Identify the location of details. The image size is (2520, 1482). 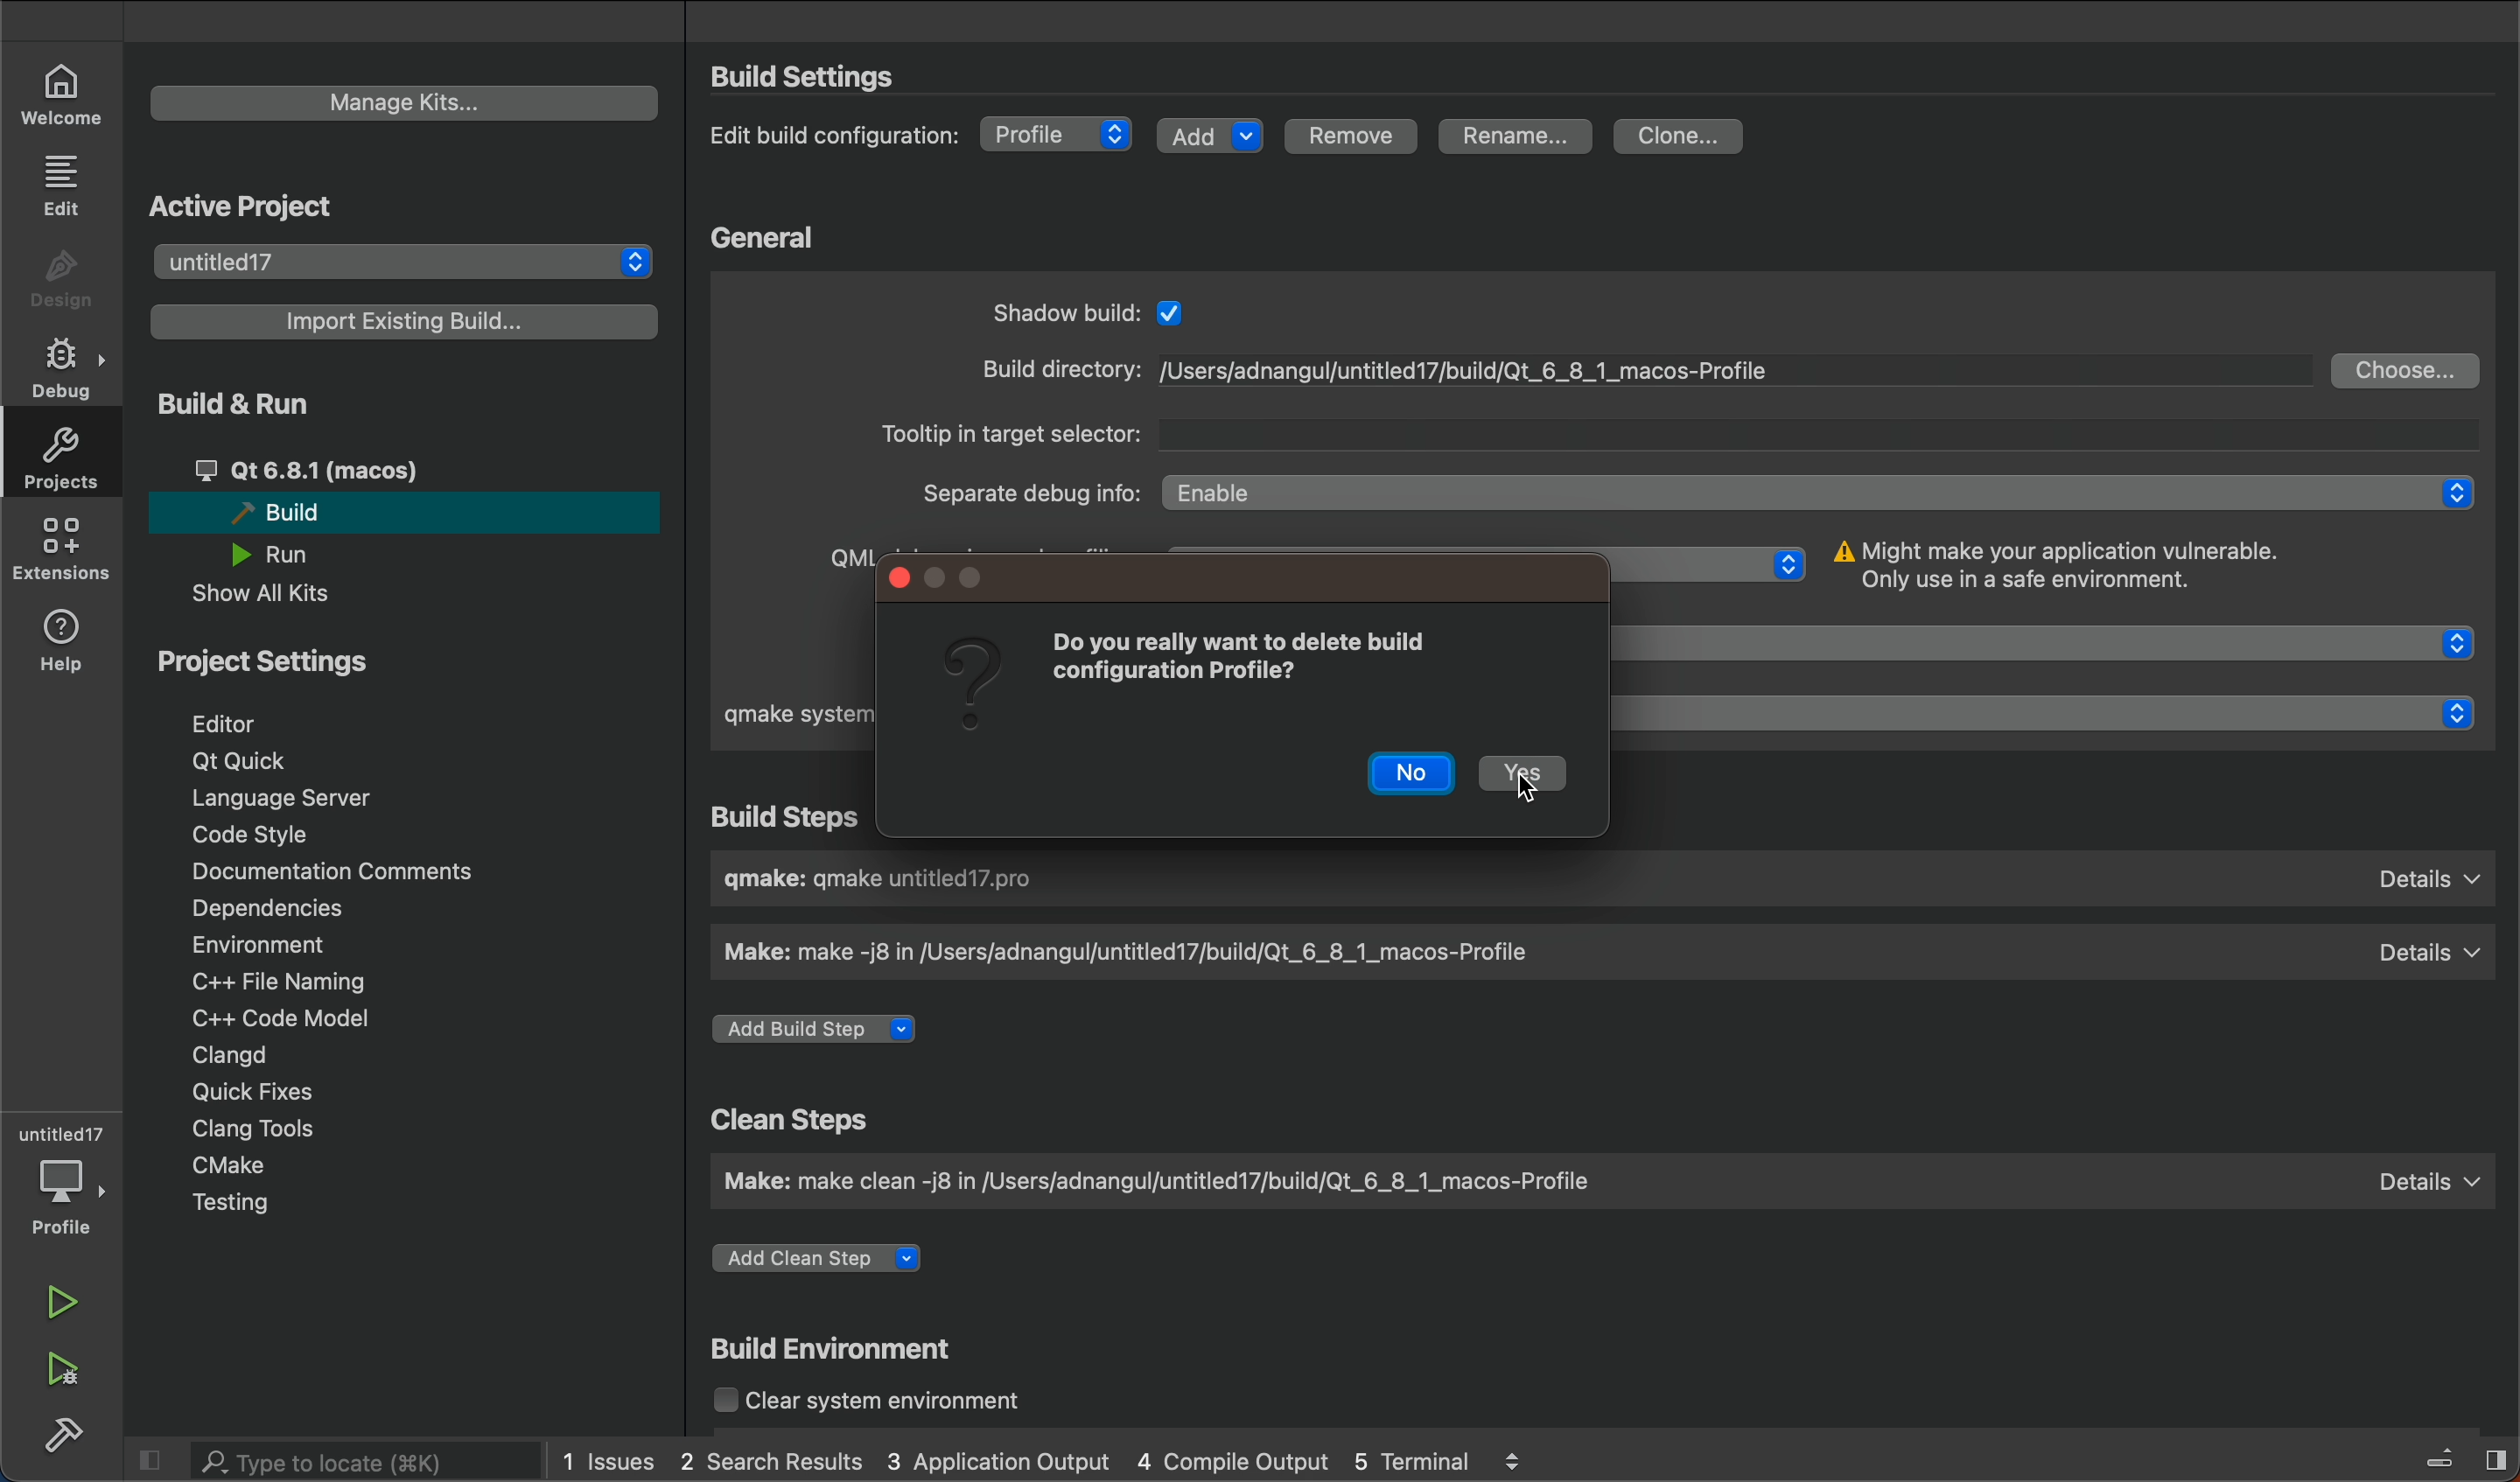
(2436, 882).